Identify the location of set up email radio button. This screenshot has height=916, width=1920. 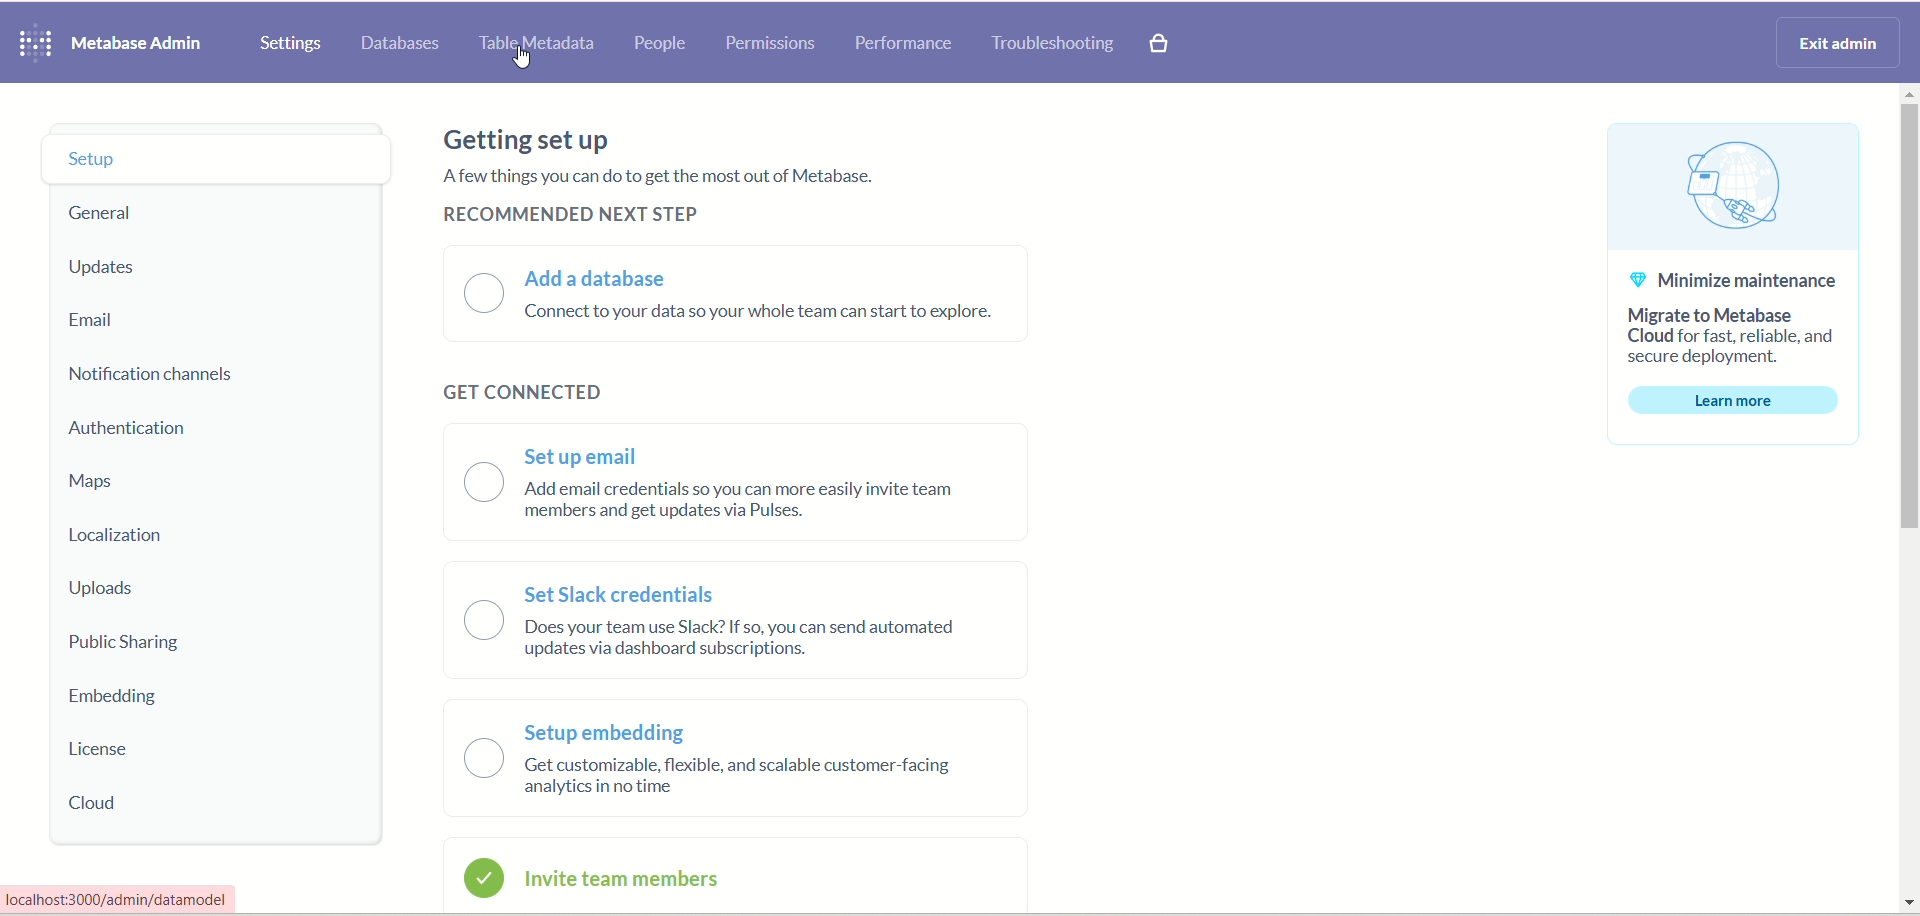
(465, 485).